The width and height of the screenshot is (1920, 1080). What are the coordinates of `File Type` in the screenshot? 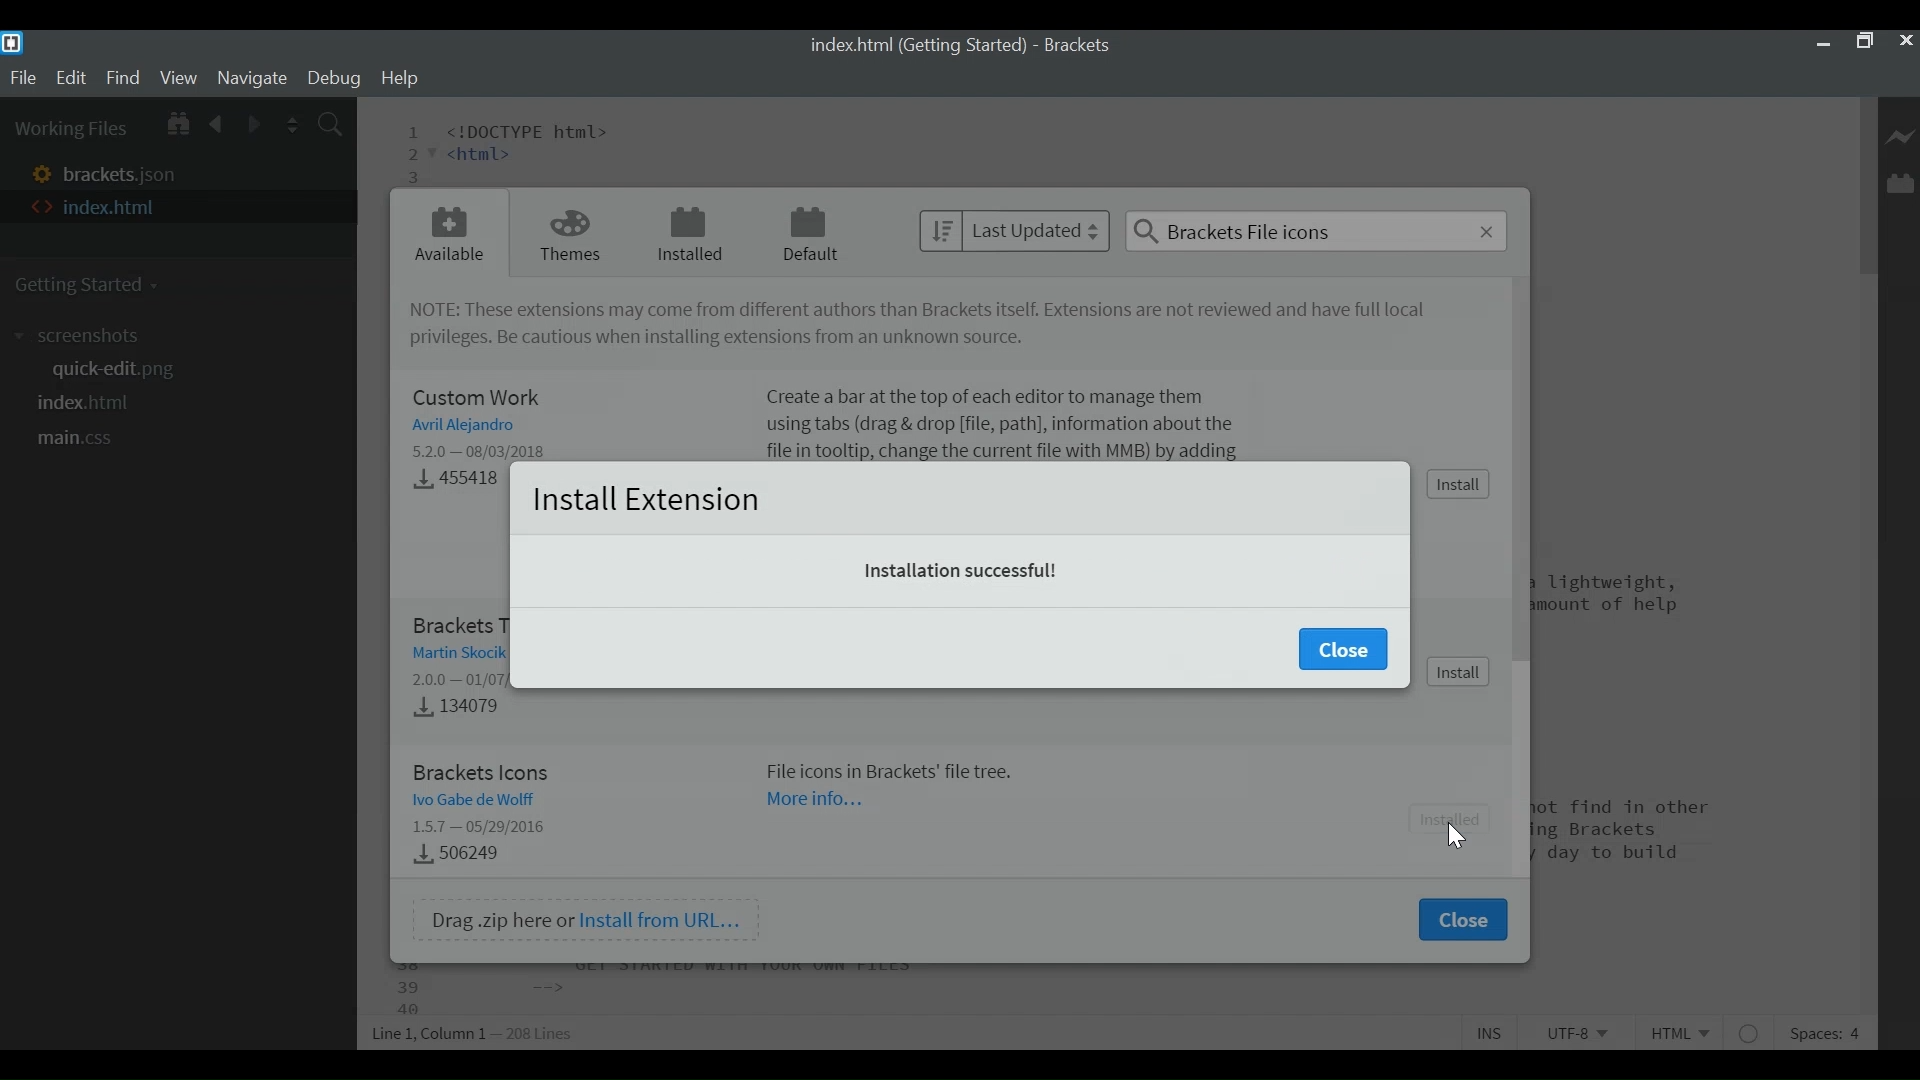 It's located at (1685, 1030).